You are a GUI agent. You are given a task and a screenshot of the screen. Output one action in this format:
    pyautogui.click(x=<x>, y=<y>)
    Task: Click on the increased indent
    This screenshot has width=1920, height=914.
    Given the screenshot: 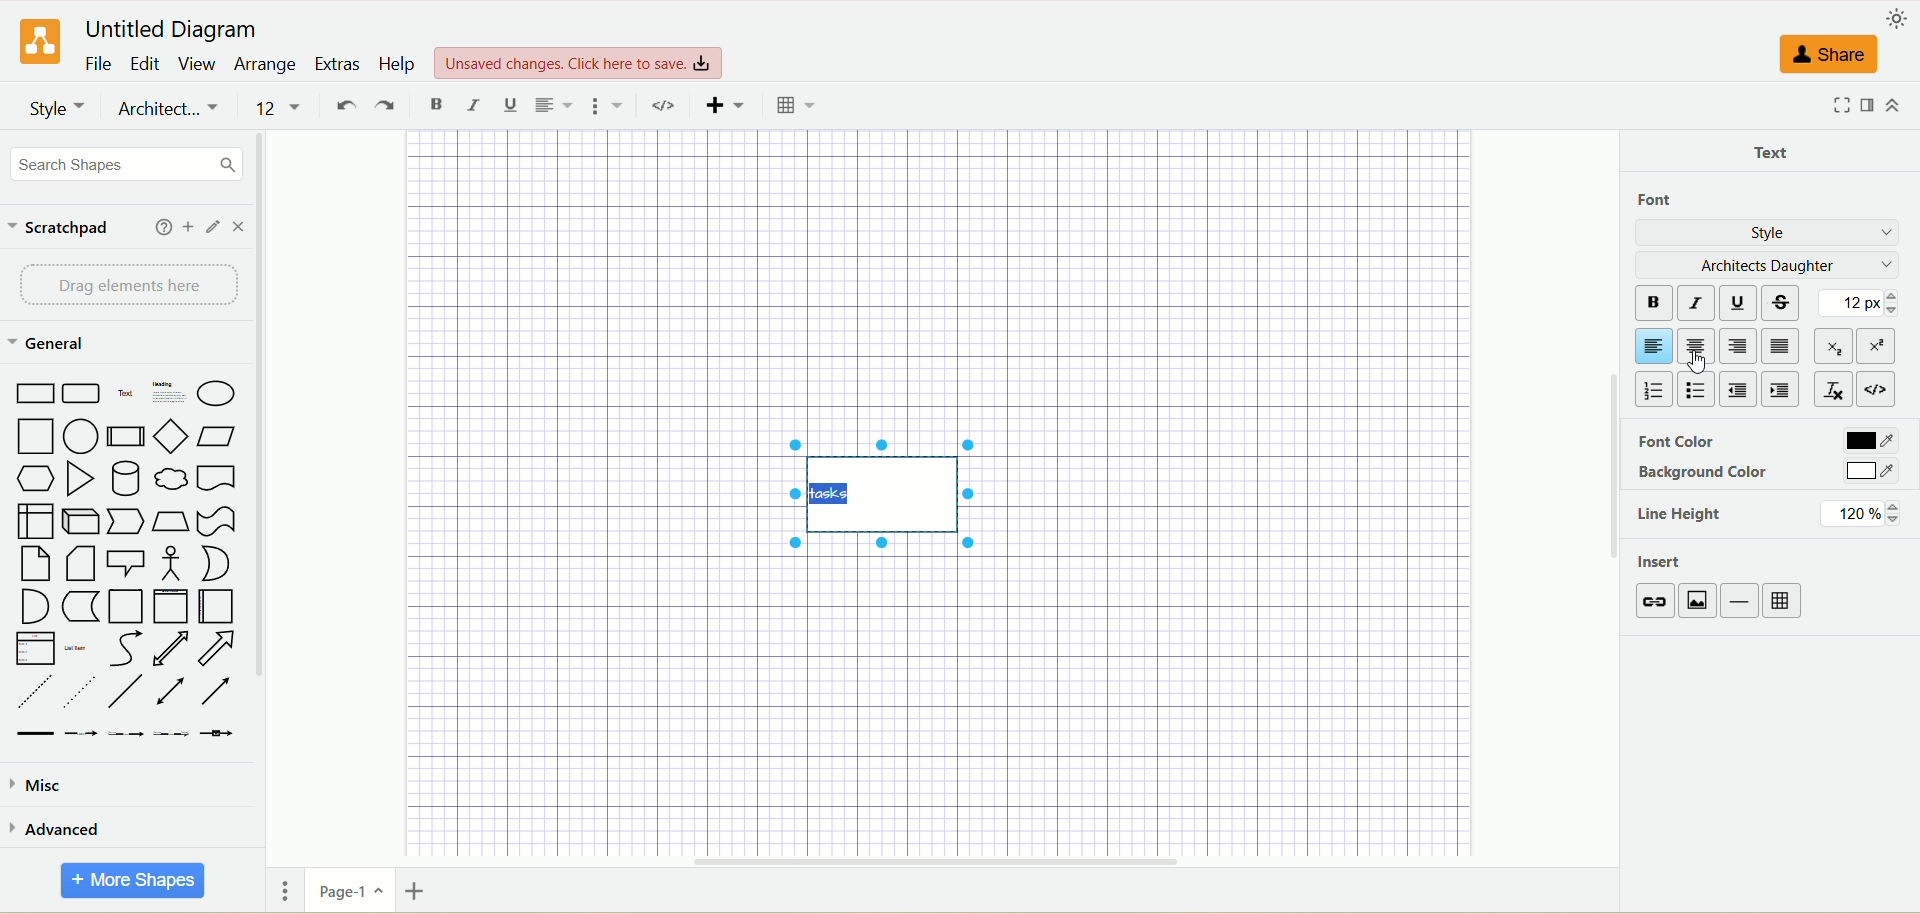 What is the action you would take?
    pyautogui.click(x=1781, y=390)
    